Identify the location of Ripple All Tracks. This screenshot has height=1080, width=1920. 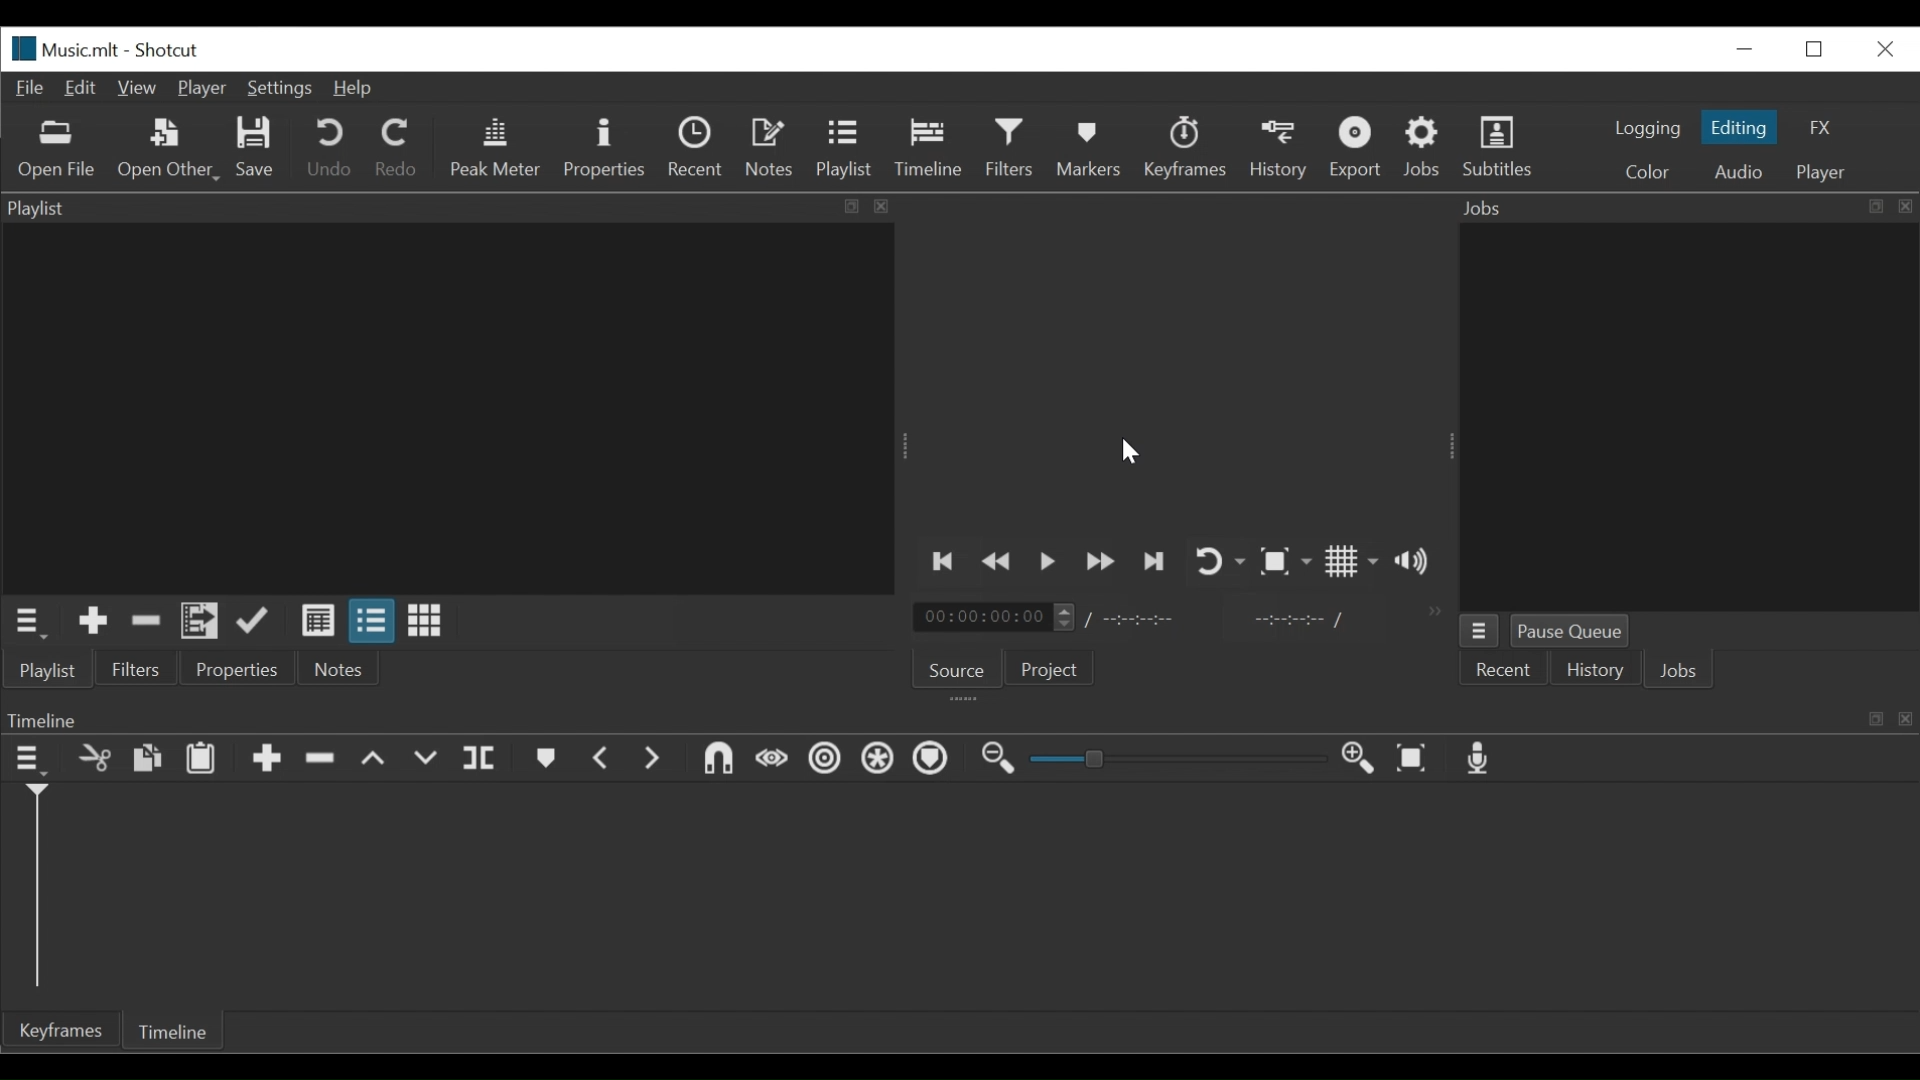
(874, 762).